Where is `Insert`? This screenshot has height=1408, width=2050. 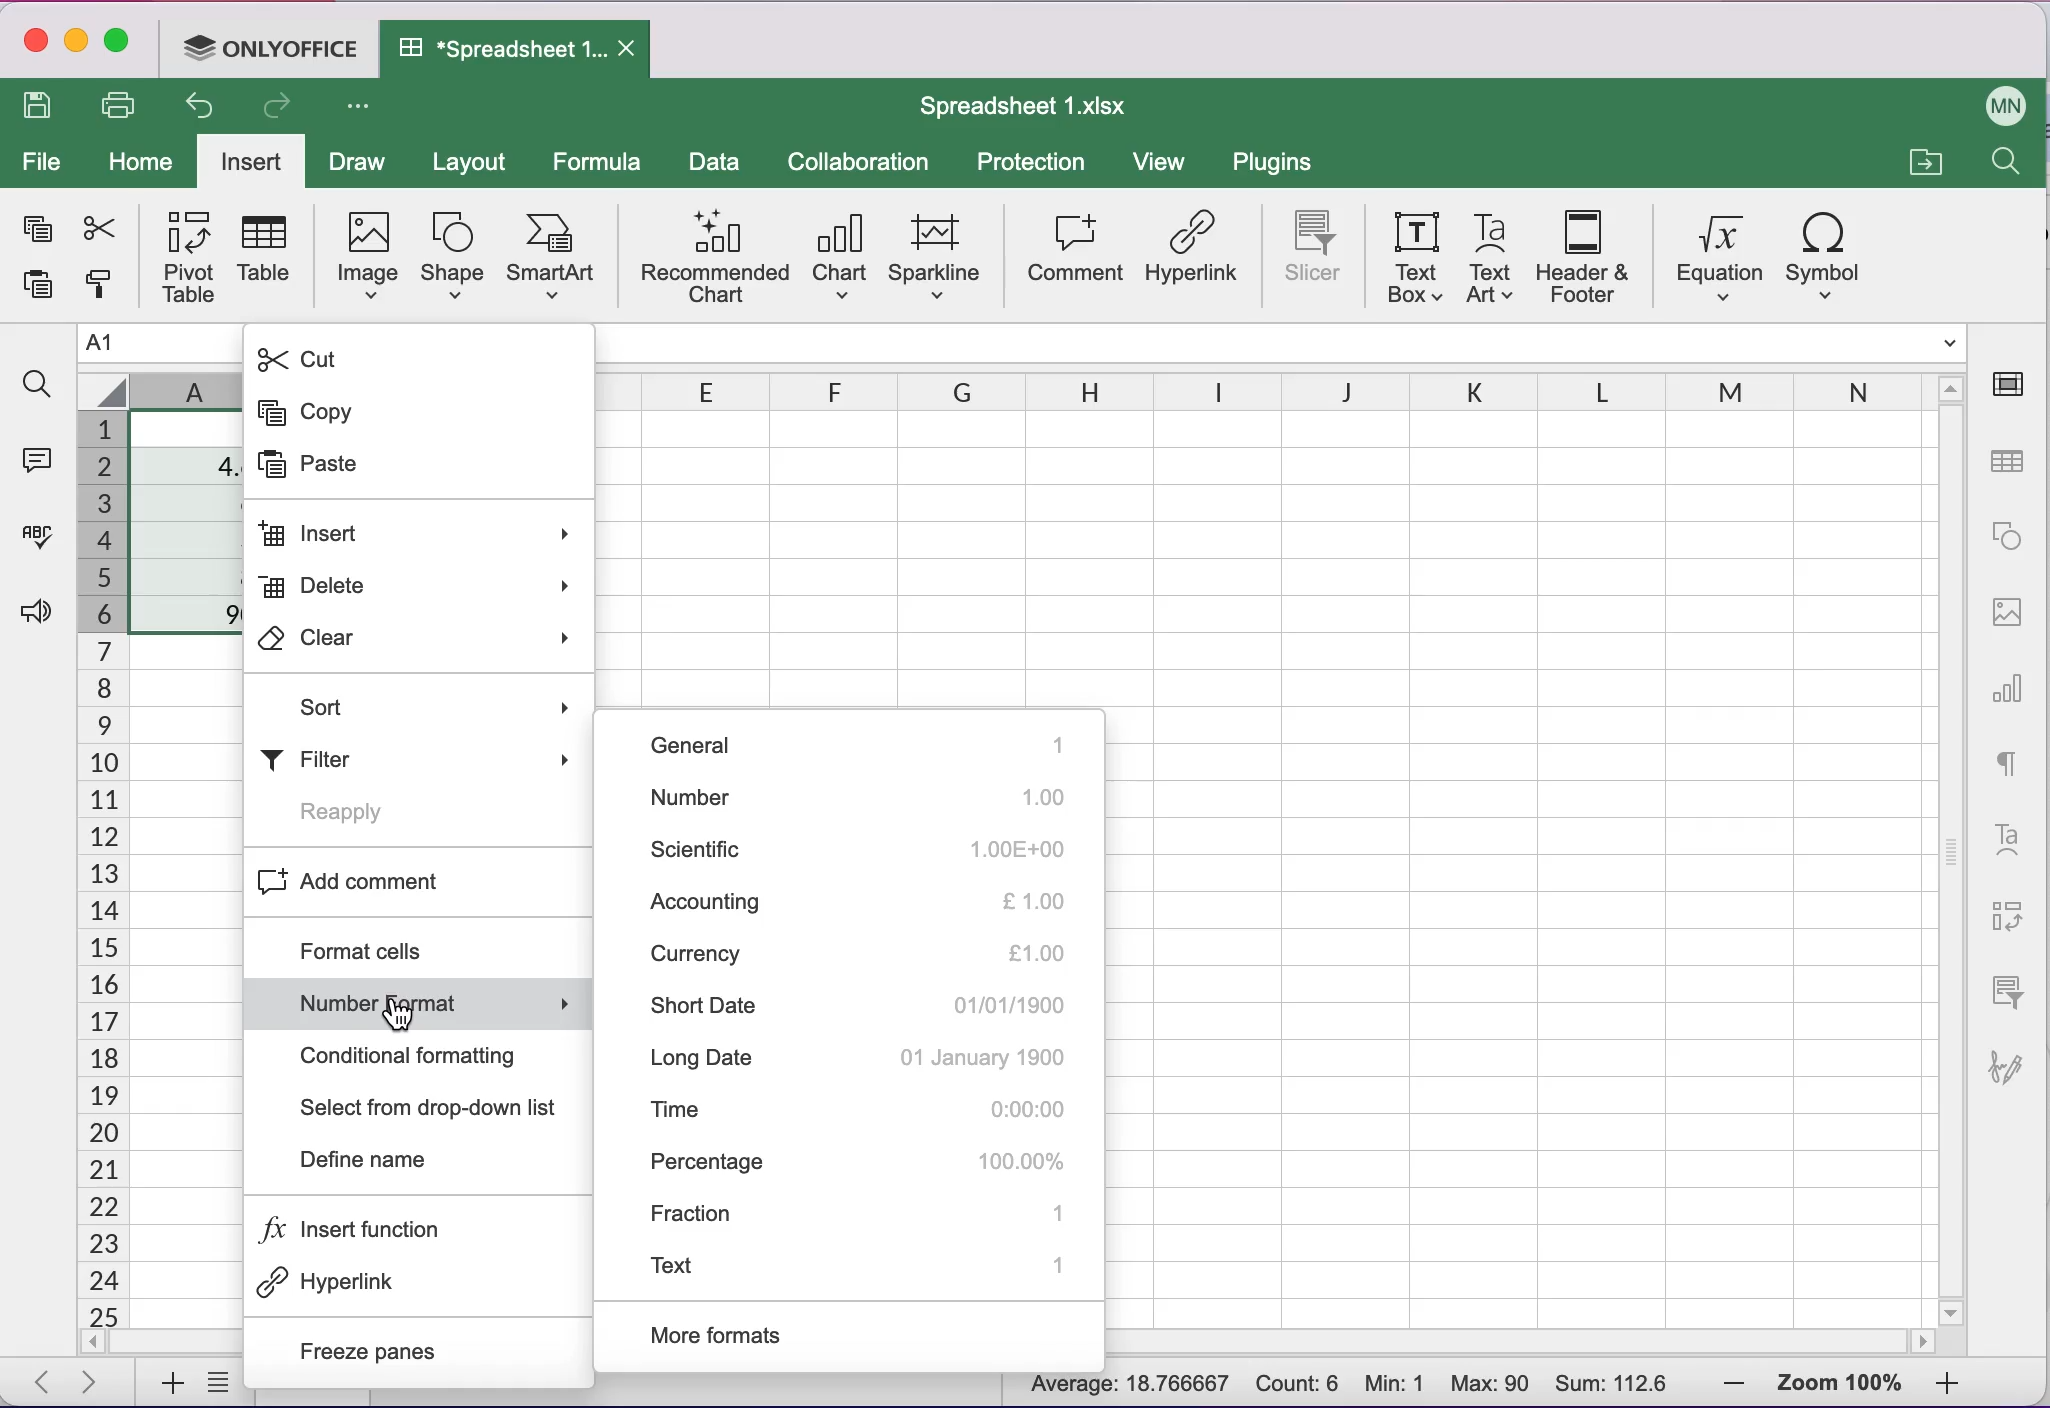 Insert is located at coordinates (423, 537).